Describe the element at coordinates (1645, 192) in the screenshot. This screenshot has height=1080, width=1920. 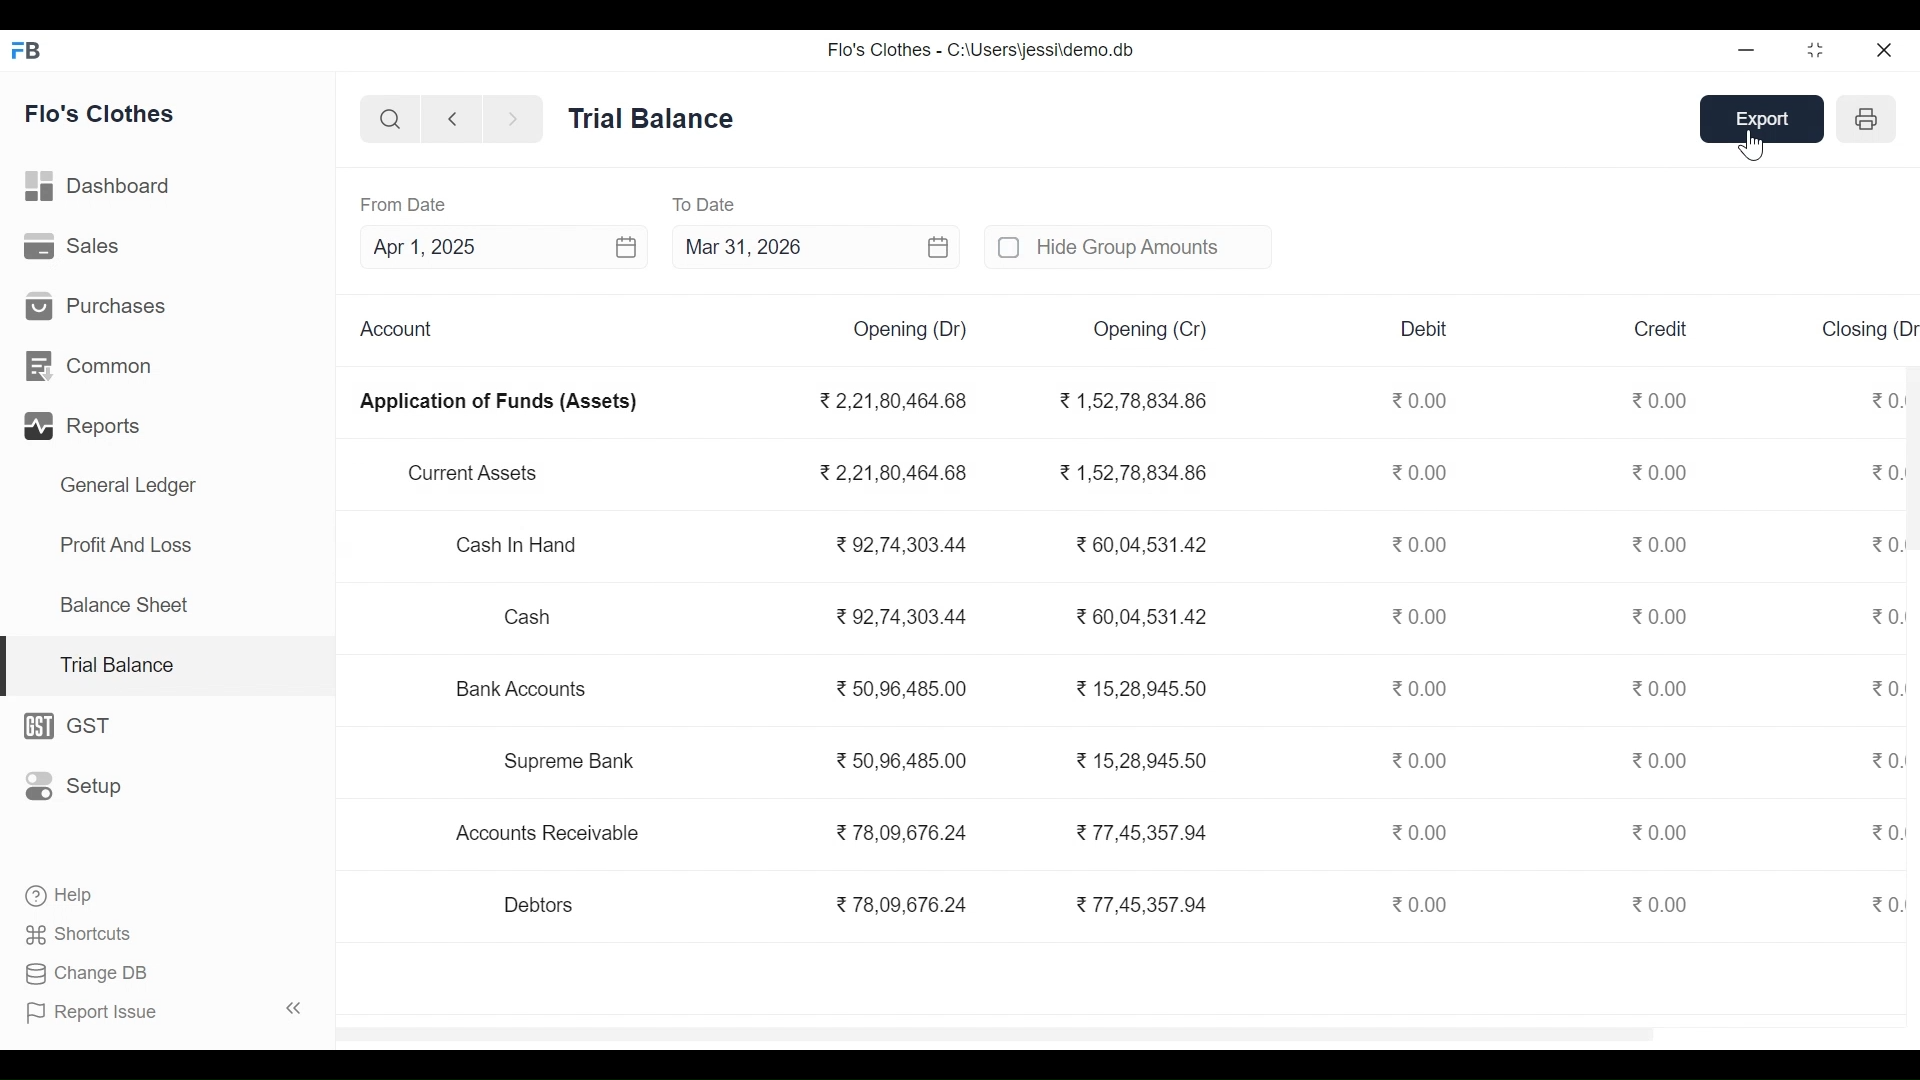
I see `EXPORT` at that location.